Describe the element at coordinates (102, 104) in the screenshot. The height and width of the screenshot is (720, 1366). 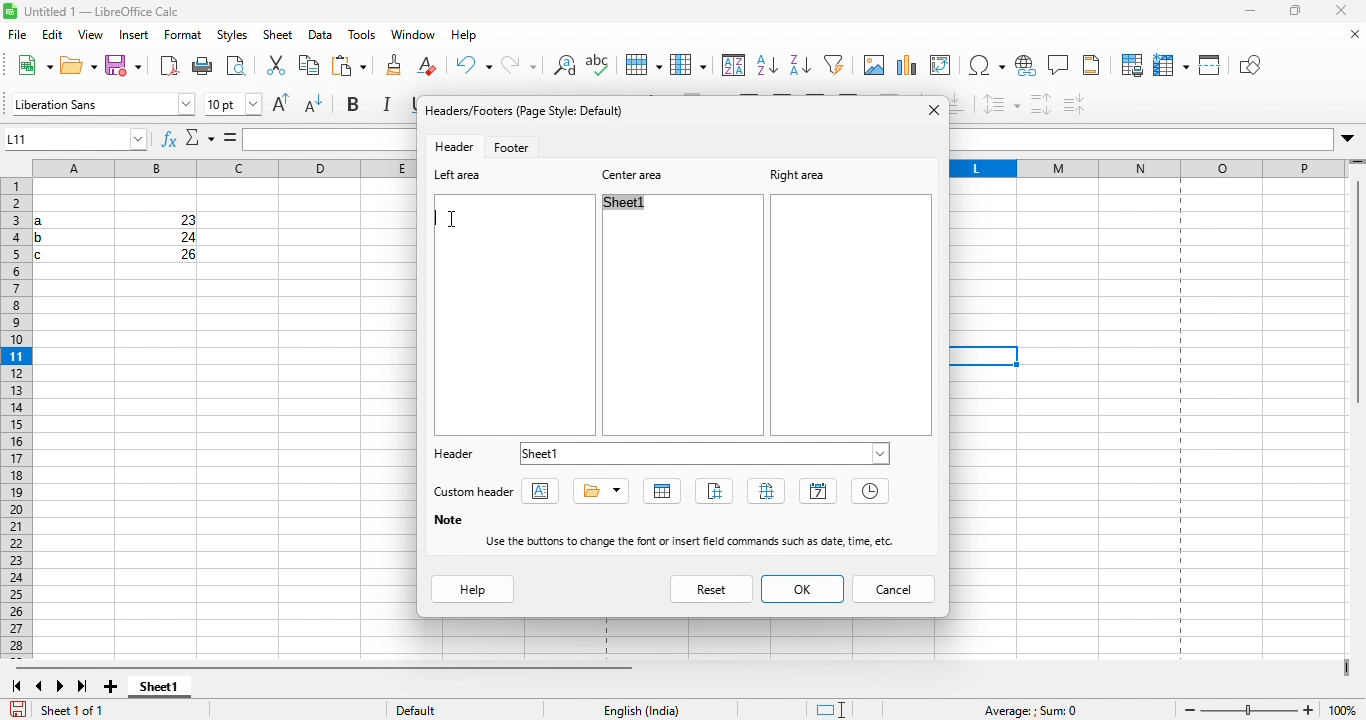
I see `font name` at that location.